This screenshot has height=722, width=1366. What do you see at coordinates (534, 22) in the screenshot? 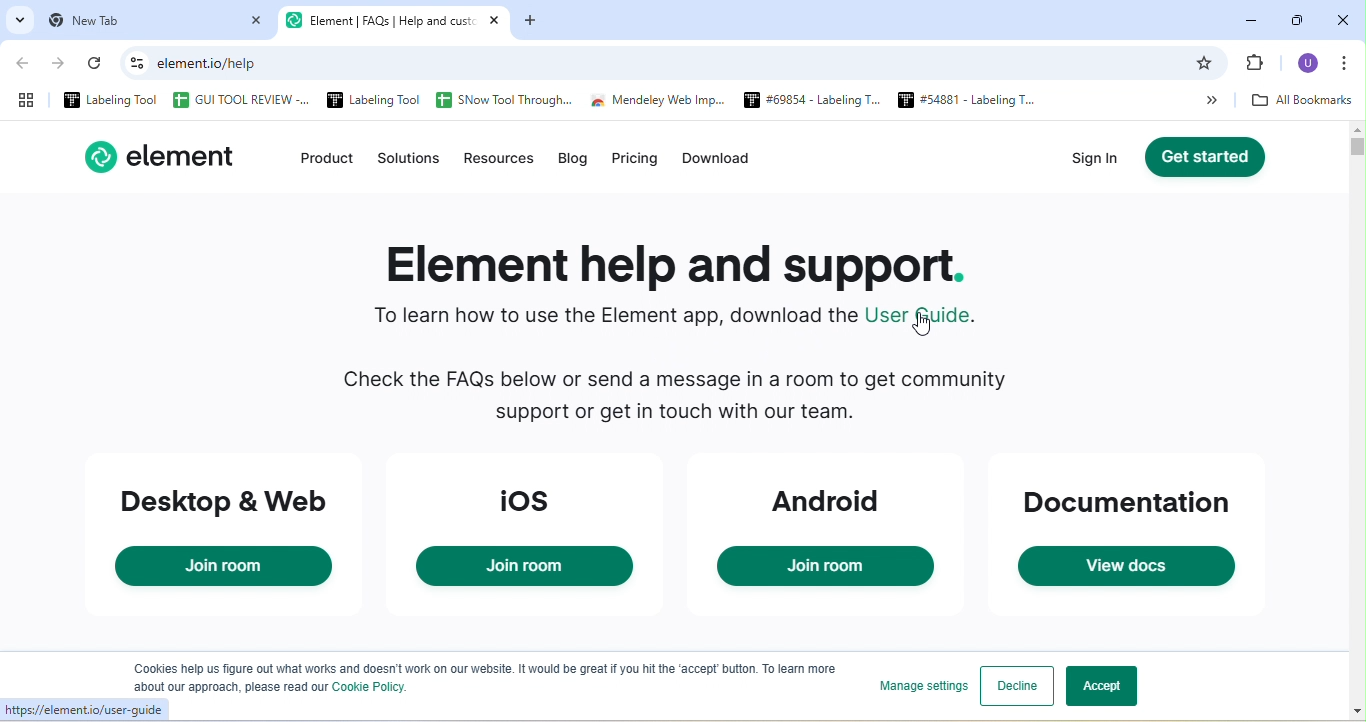
I see `add new tab` at bounding box center [534, 22].